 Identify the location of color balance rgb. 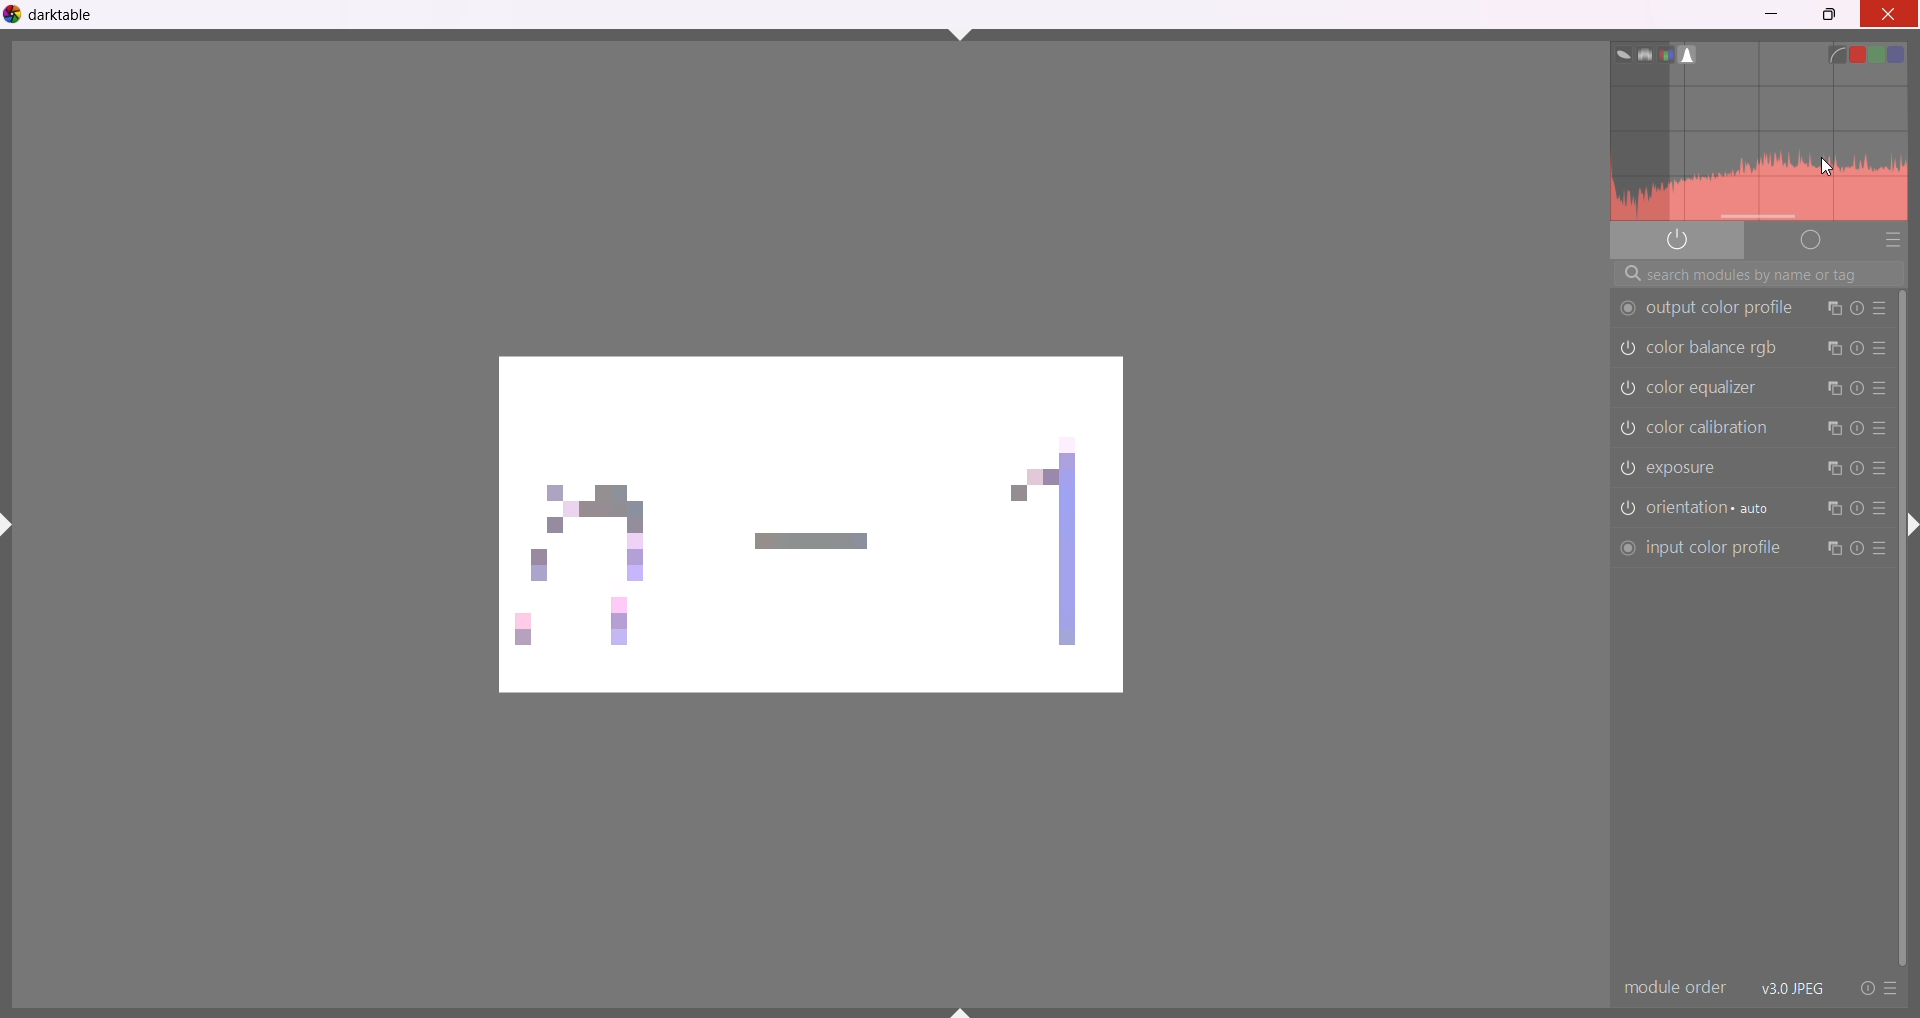
(1717, 352).